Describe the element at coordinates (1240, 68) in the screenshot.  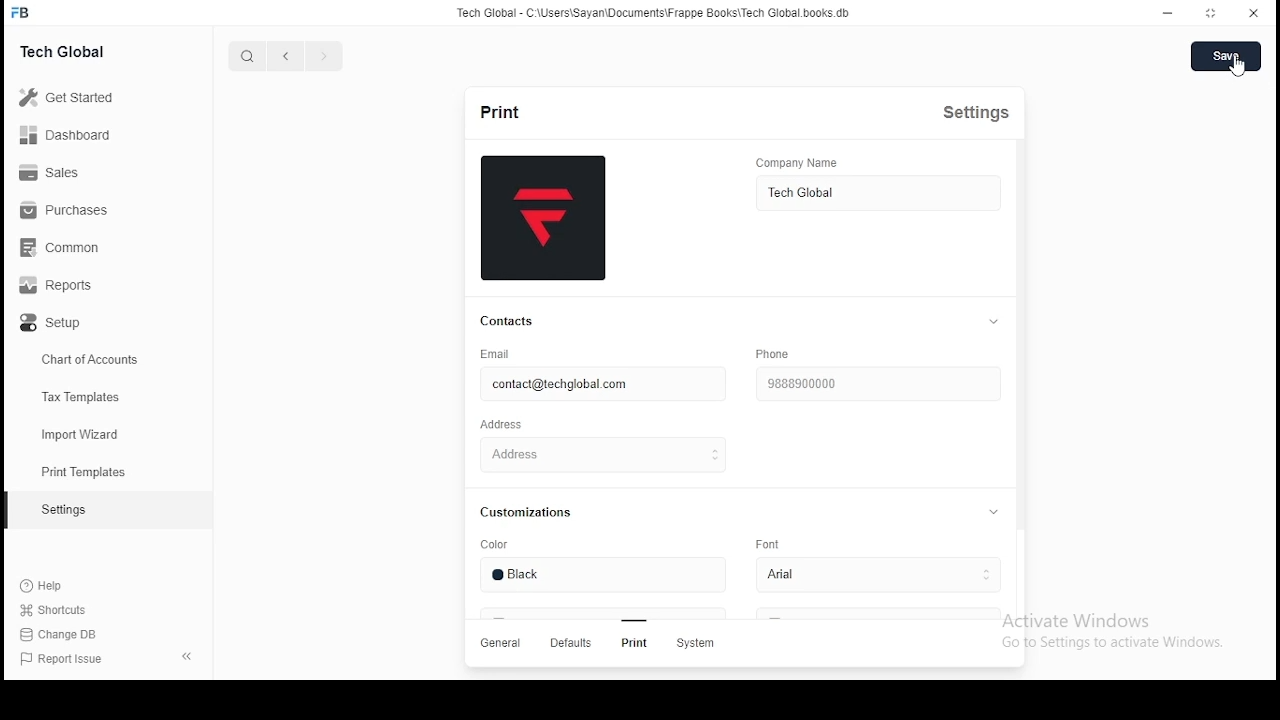
I see `cursor` at that location.